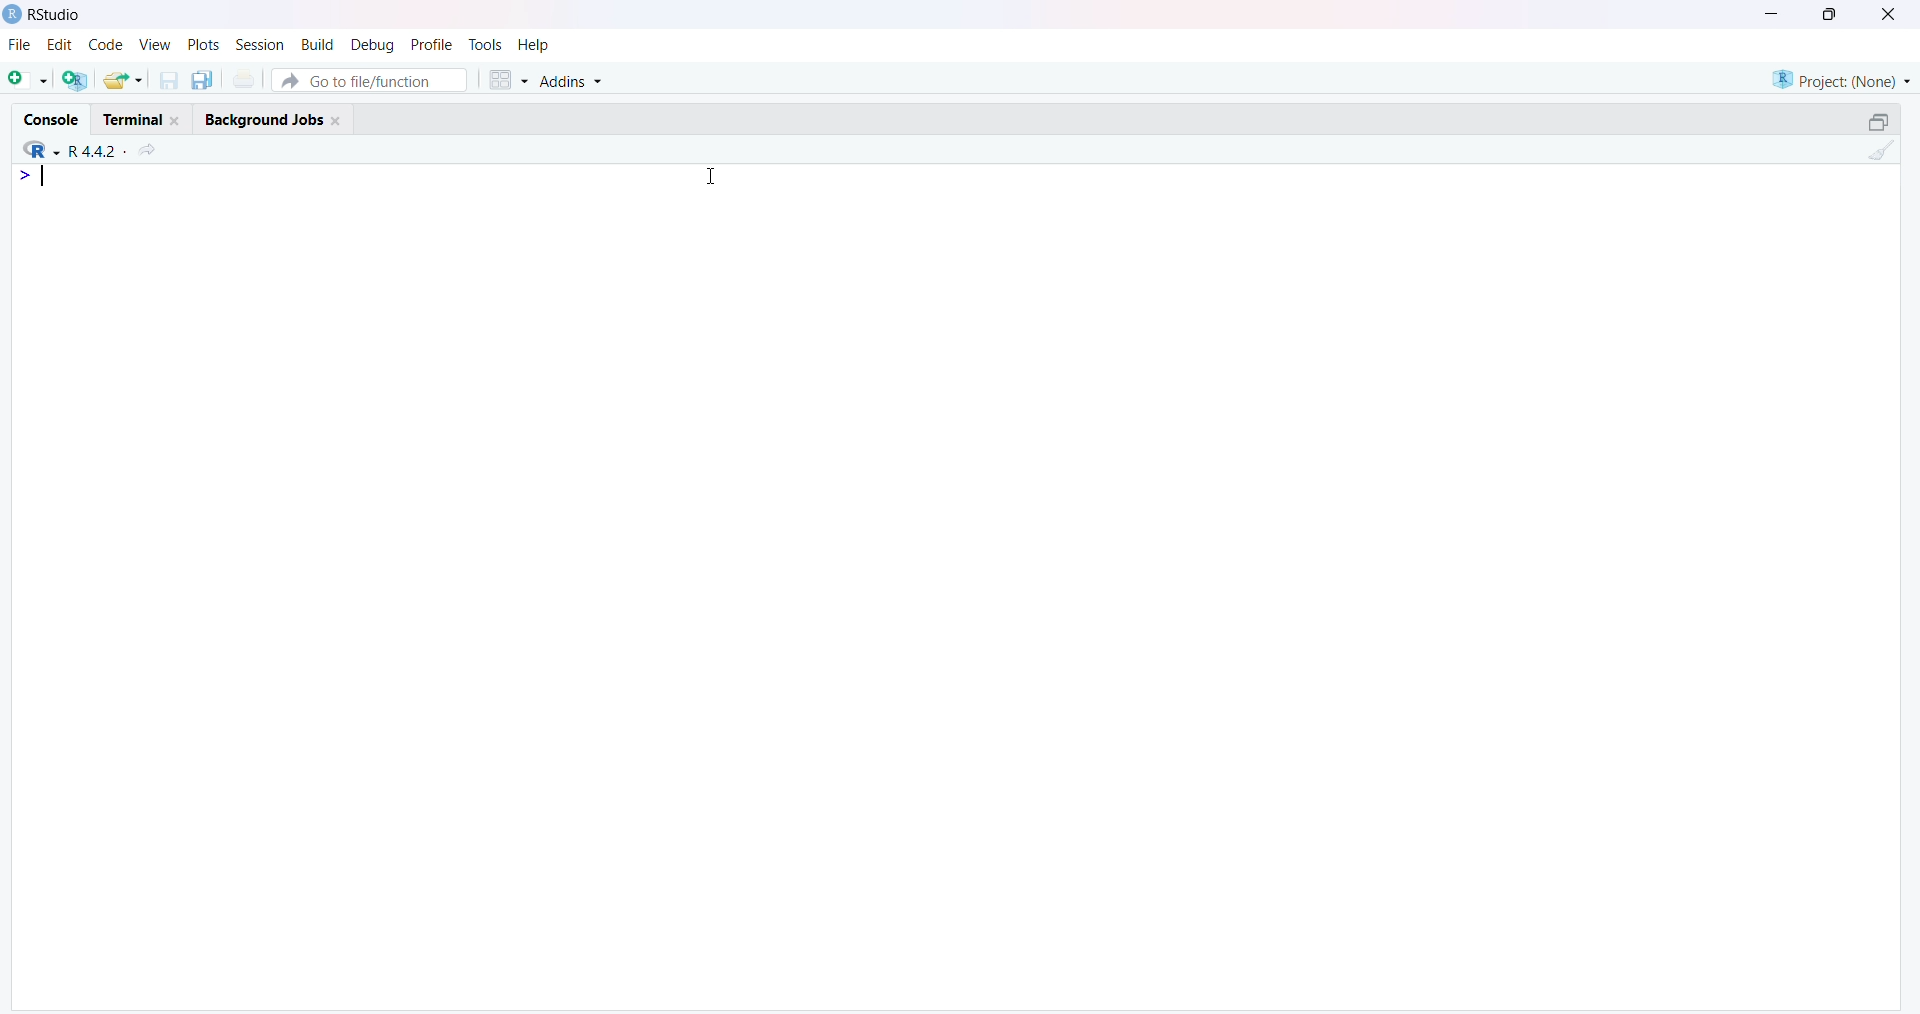 The width and height of the screenshot is (1920, 1014). What do you see at coordinates (102, 48) in the screenshot?
I see `Code` at bounding box center [102, 48].